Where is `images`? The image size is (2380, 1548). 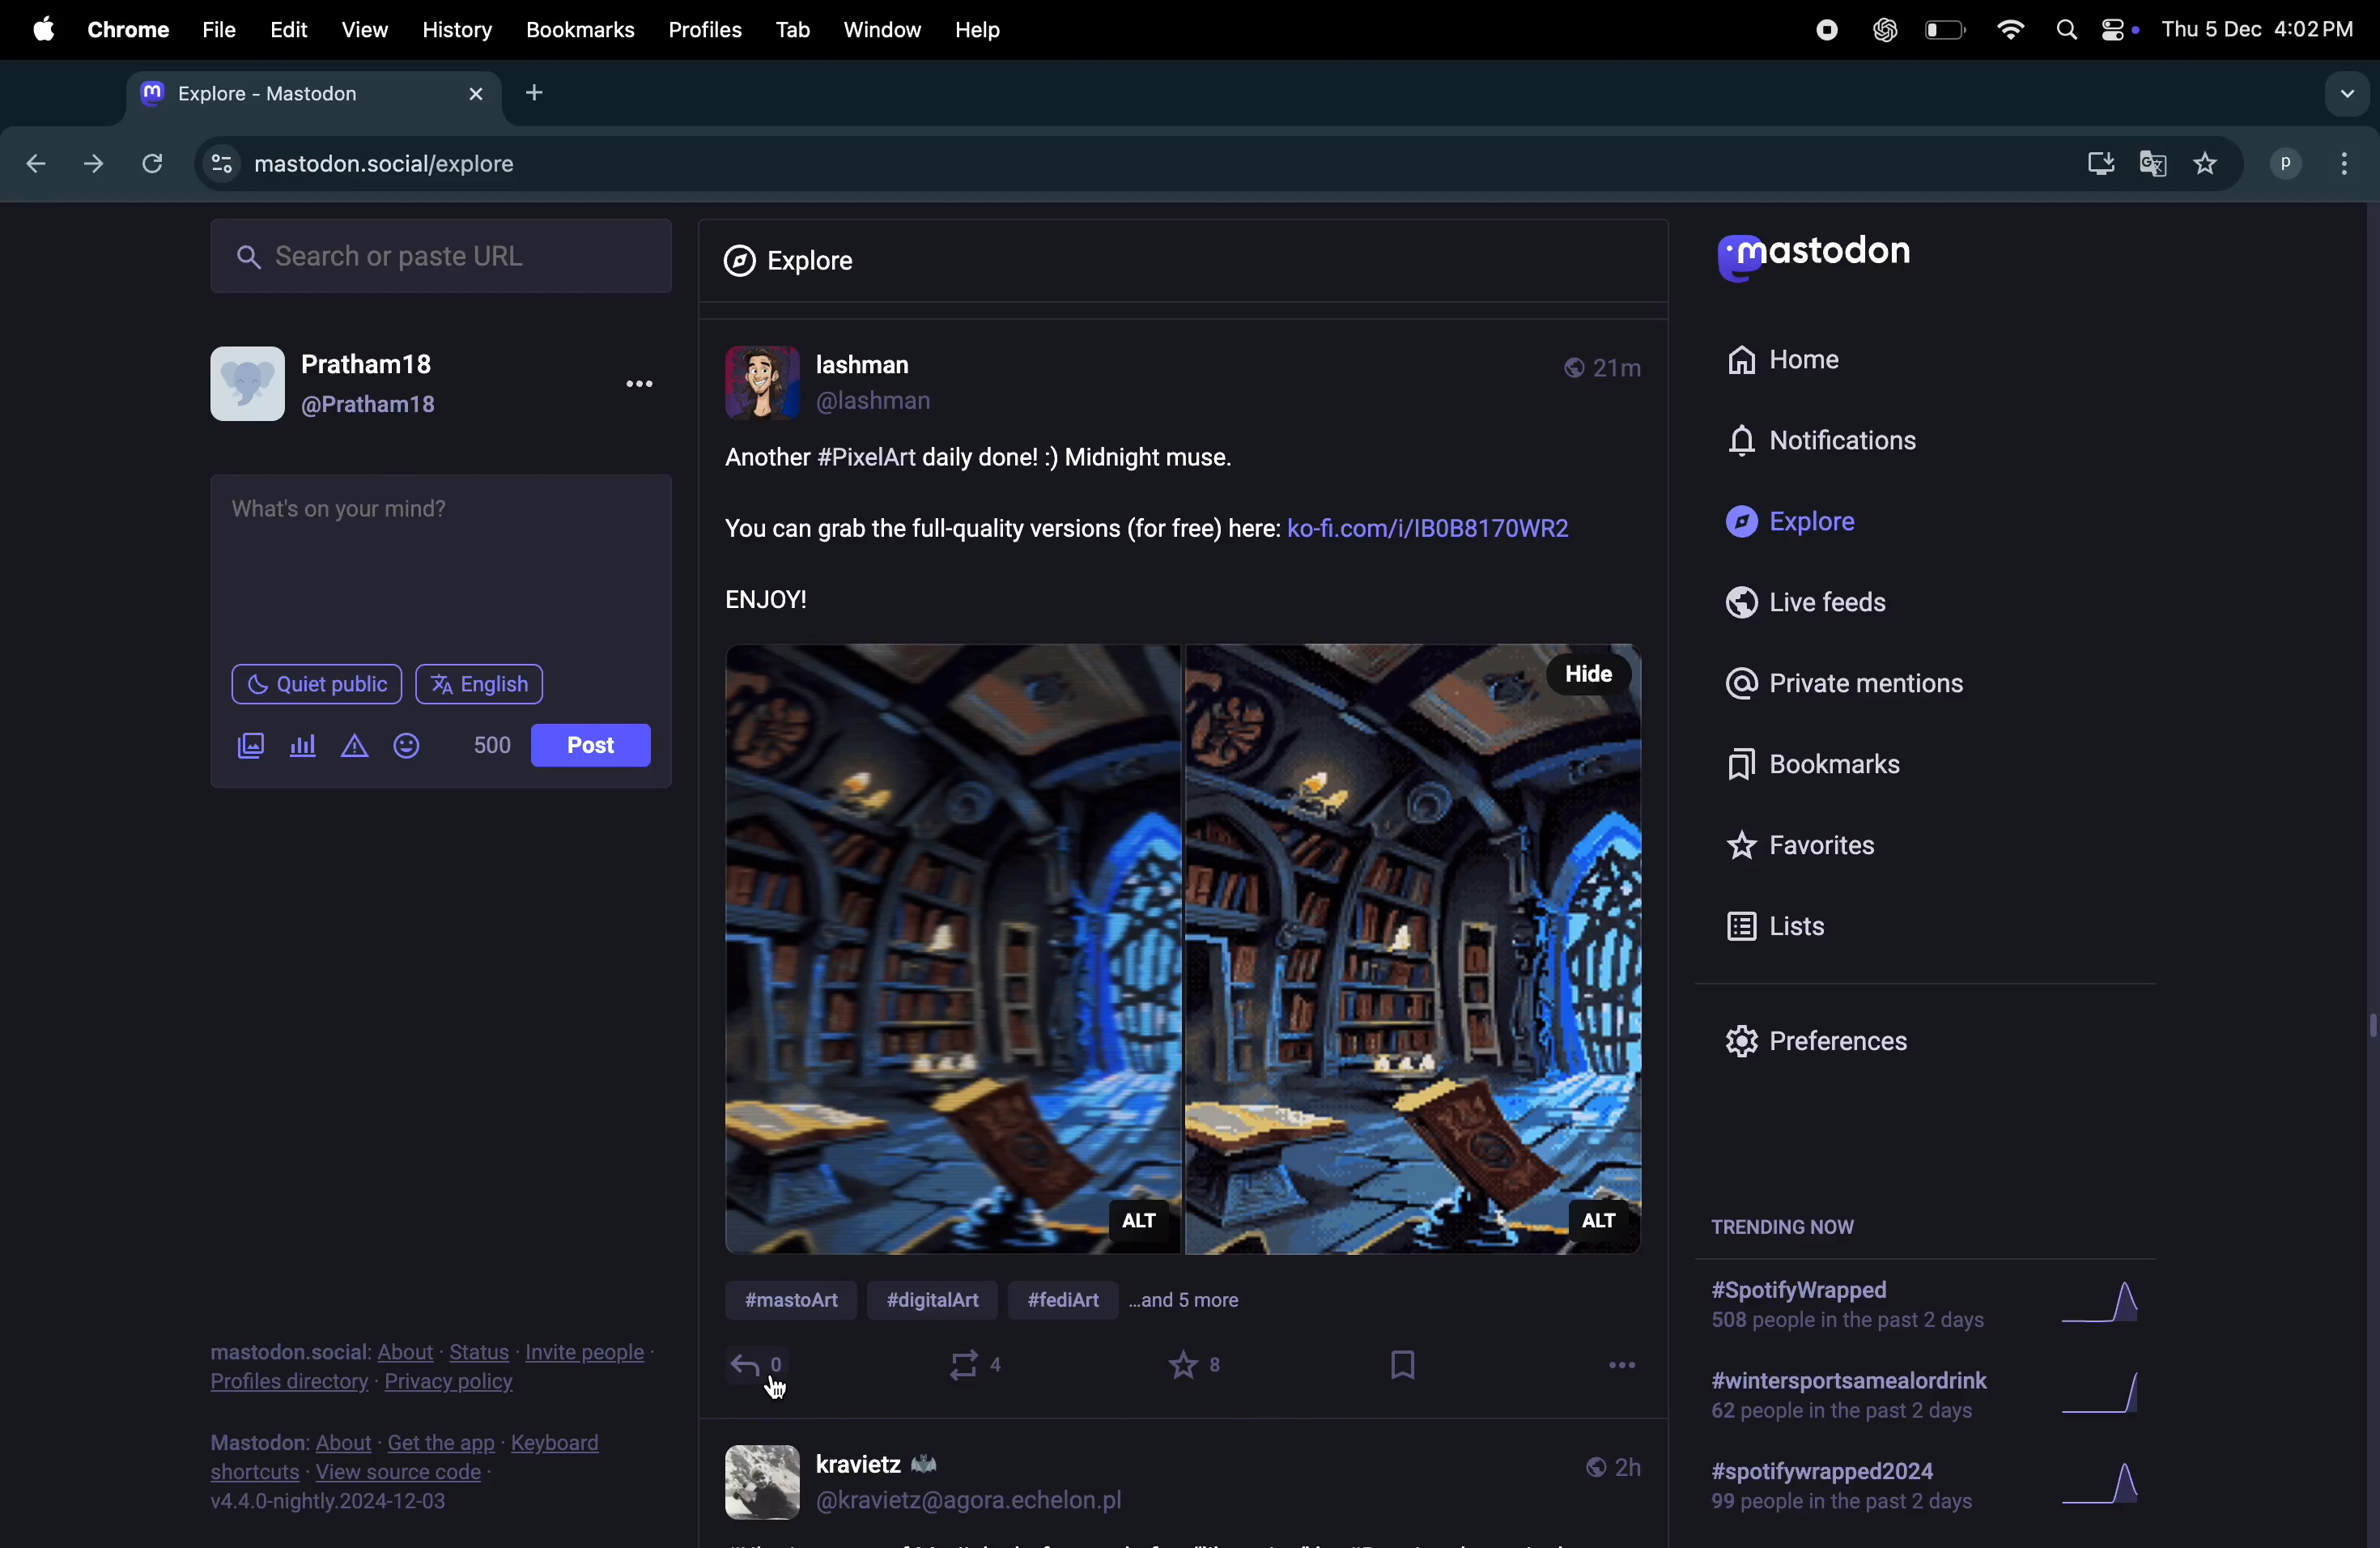
images is located at coordinates (255, 745).